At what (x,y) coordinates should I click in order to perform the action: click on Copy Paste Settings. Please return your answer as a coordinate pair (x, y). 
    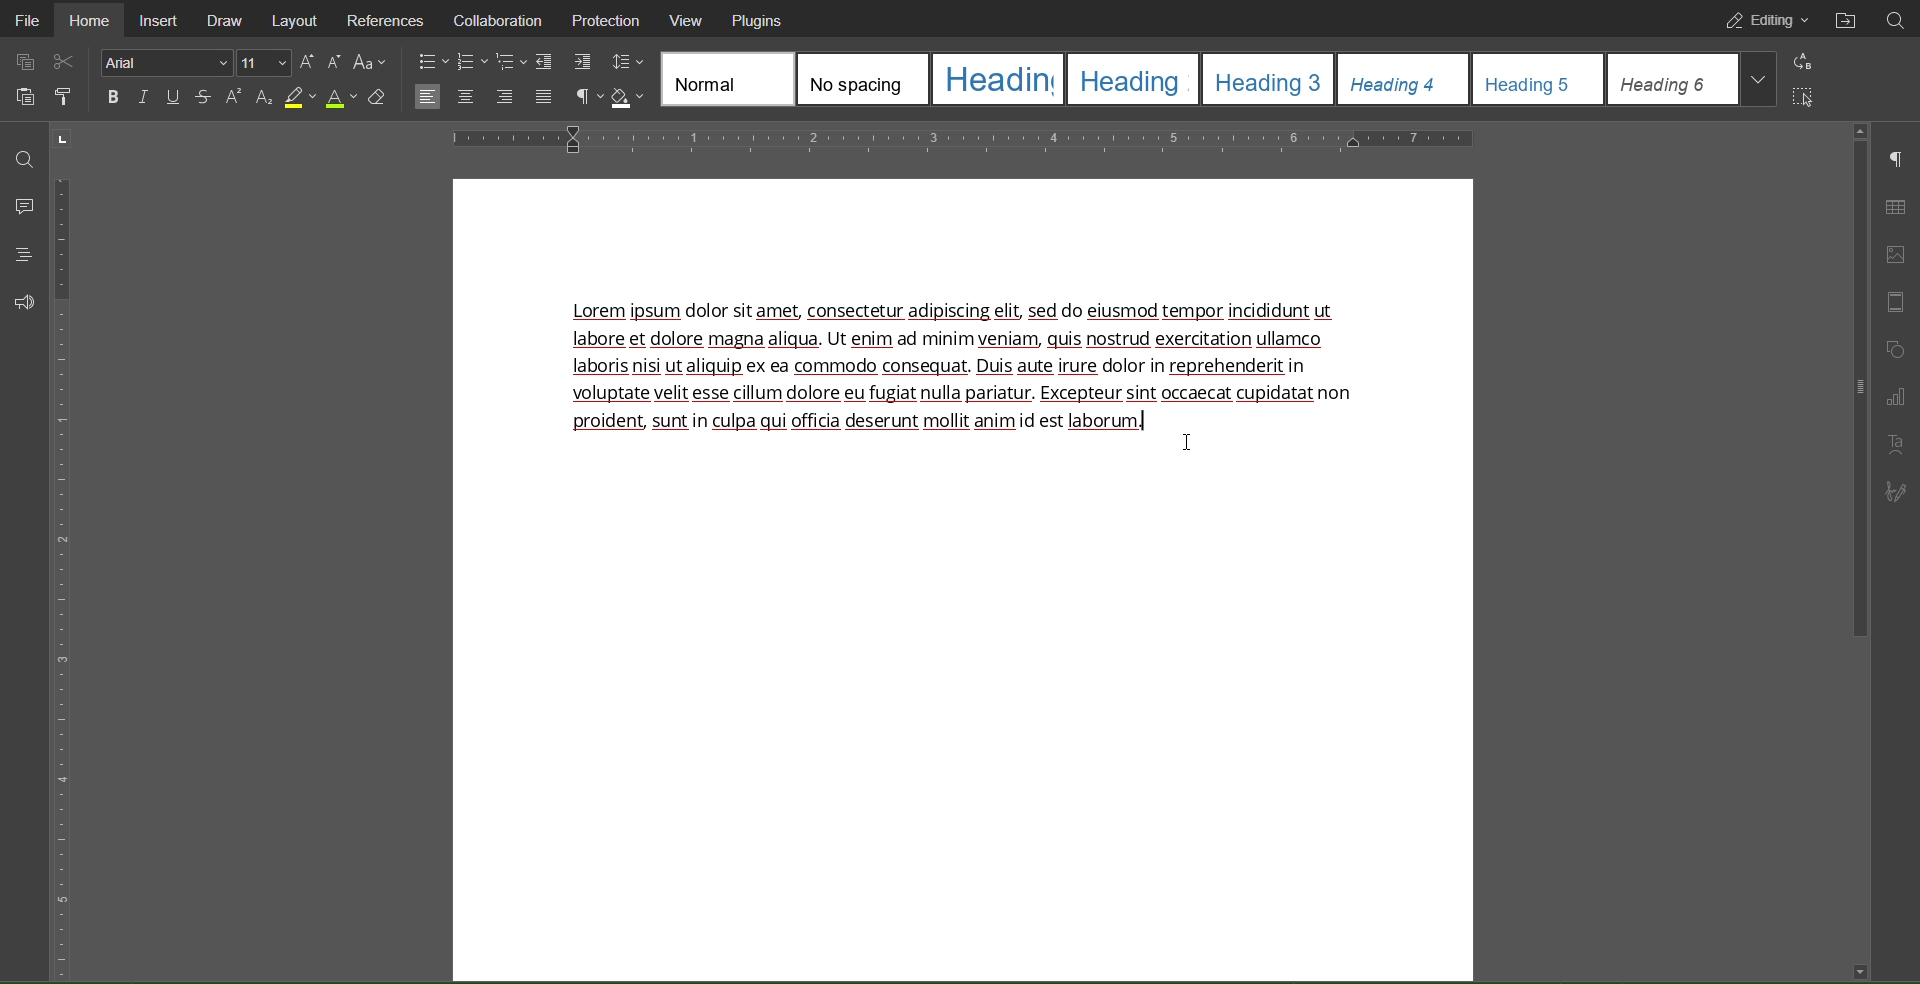
    Looking at the image, I should click on (23, 60).